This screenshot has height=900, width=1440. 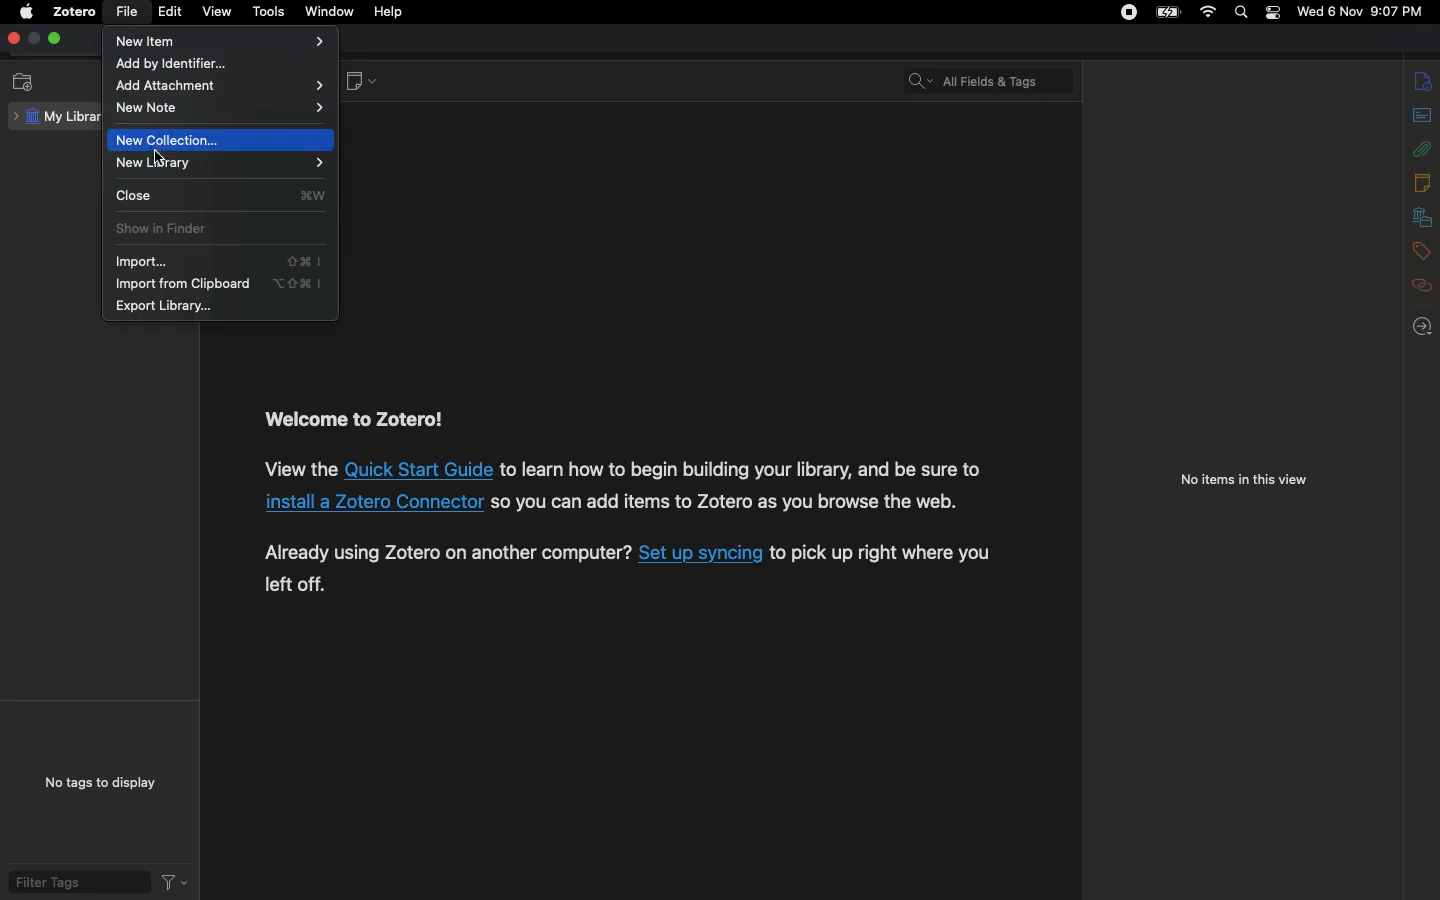 What do you see at coordinates (219, 285) in the screenshot?
I see `Import from clipboard` at bounding box center [219, 285].